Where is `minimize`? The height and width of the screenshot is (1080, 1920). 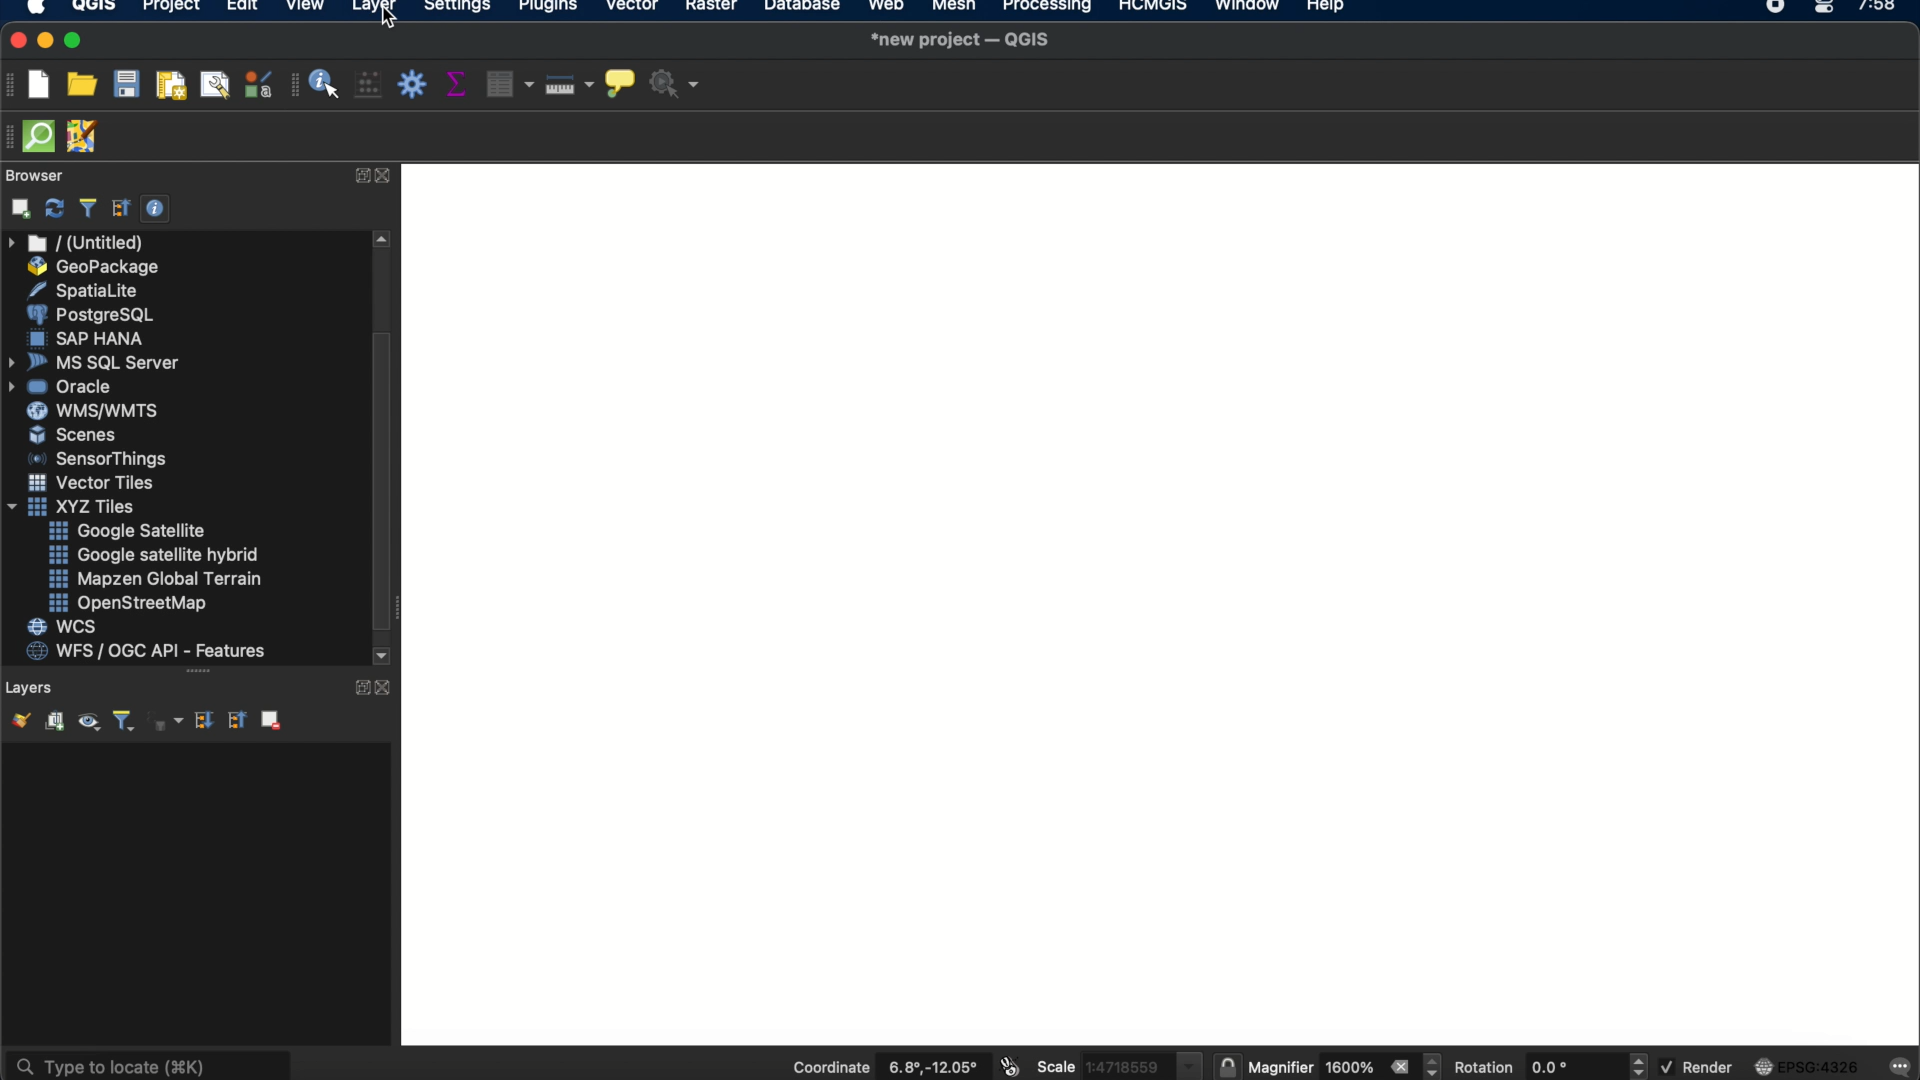 minimize is located at coordinates (45, 41).